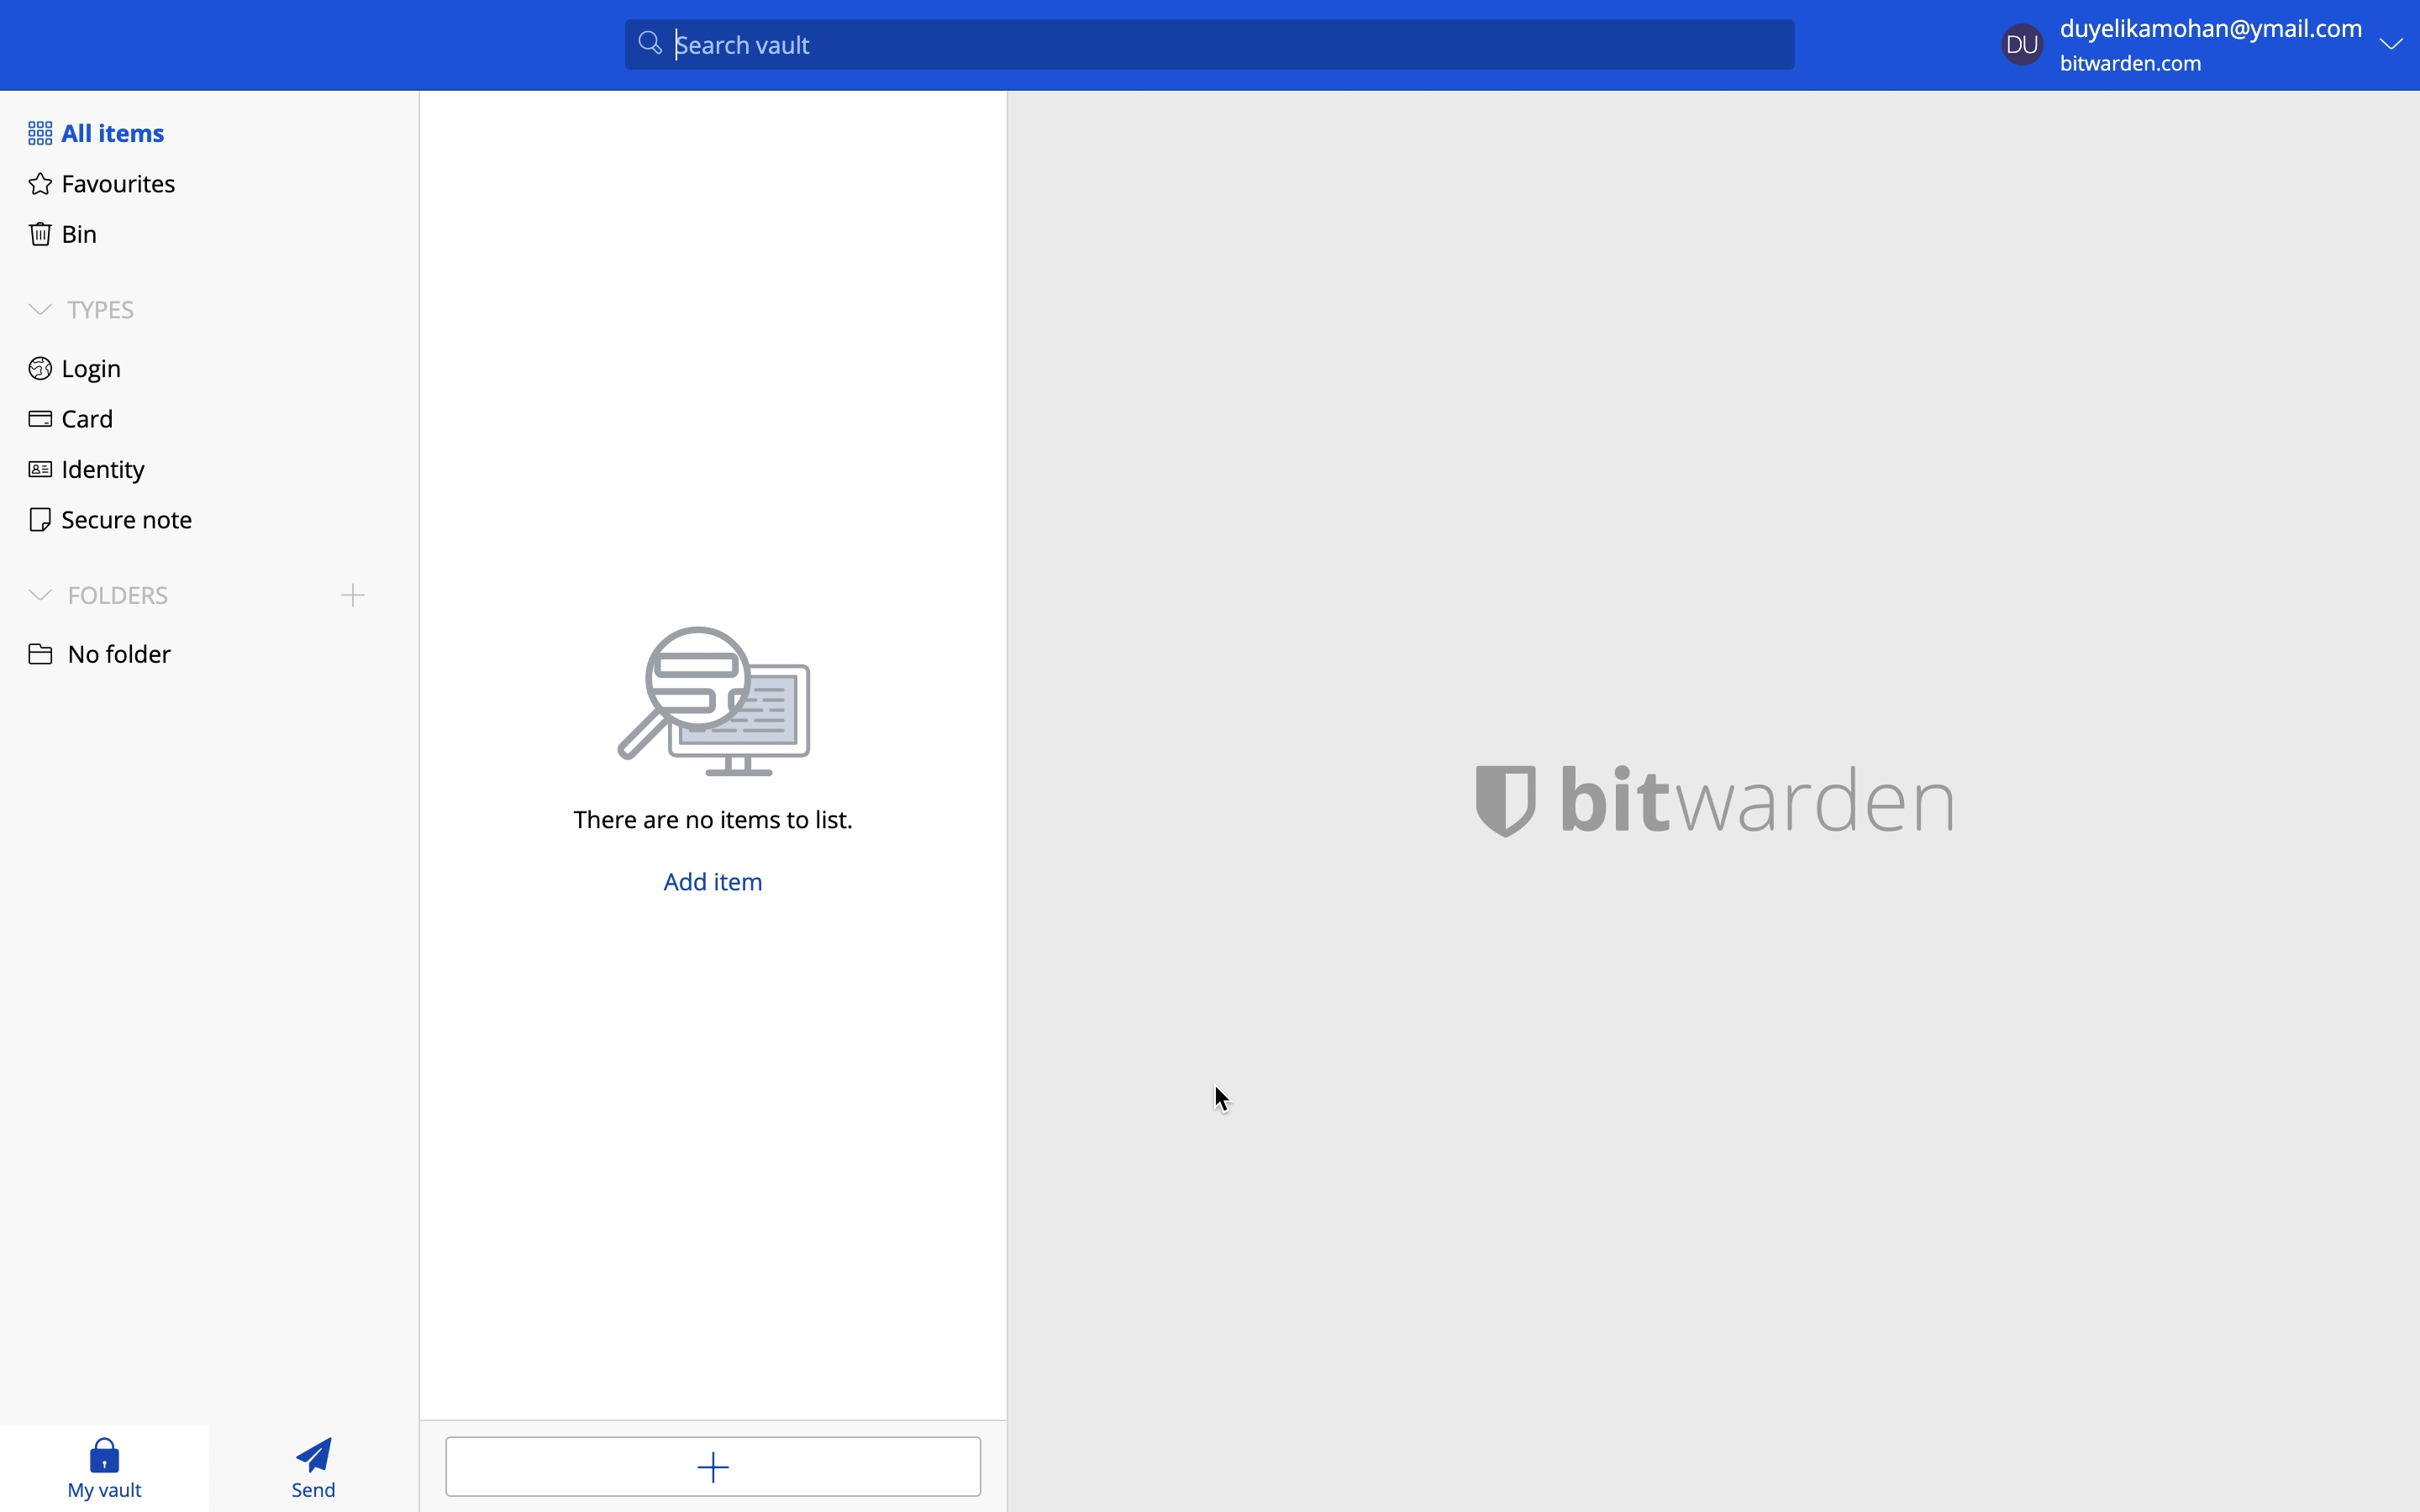 The width and height of the screenshot is (2420, 1512). Describe the element at coordinates (108, 653) in the screenshot. I see `no folder` at that location.